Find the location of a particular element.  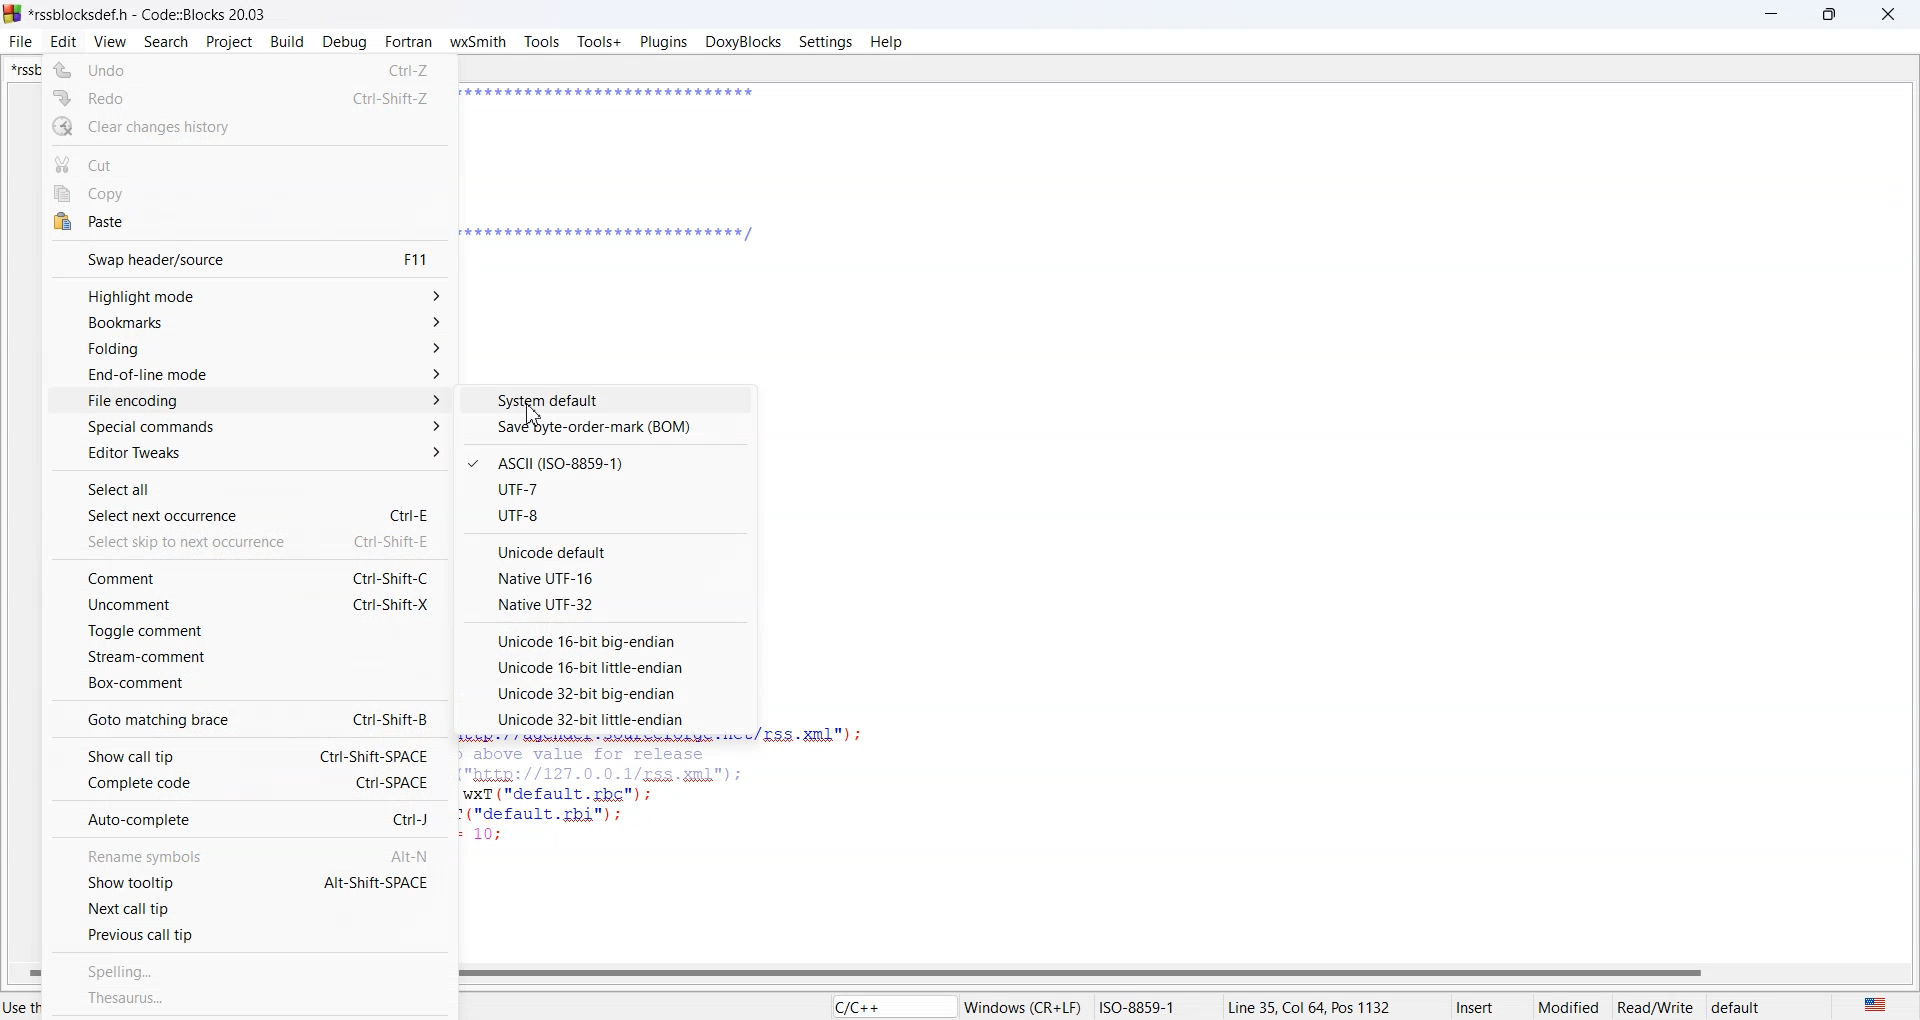

Box-comment is located at coordinates (248, 683).